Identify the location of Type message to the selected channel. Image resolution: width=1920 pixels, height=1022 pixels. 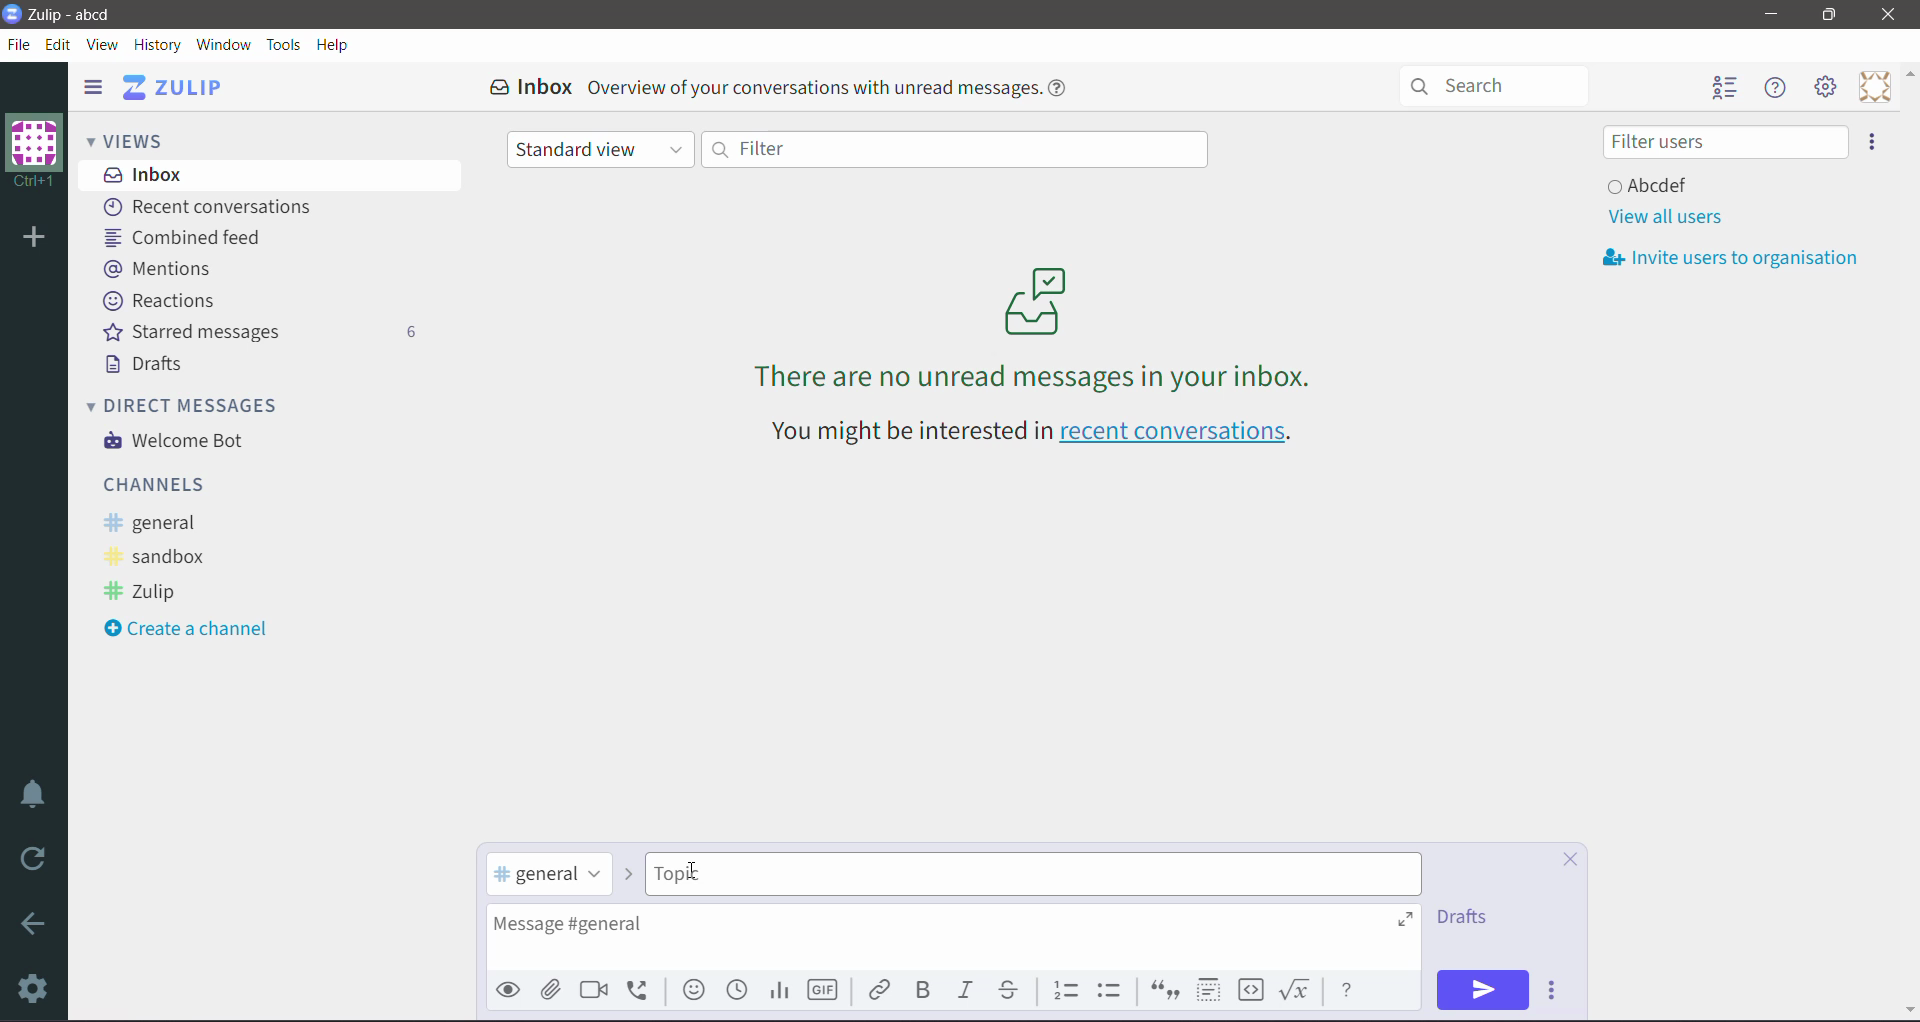
(953, 938).